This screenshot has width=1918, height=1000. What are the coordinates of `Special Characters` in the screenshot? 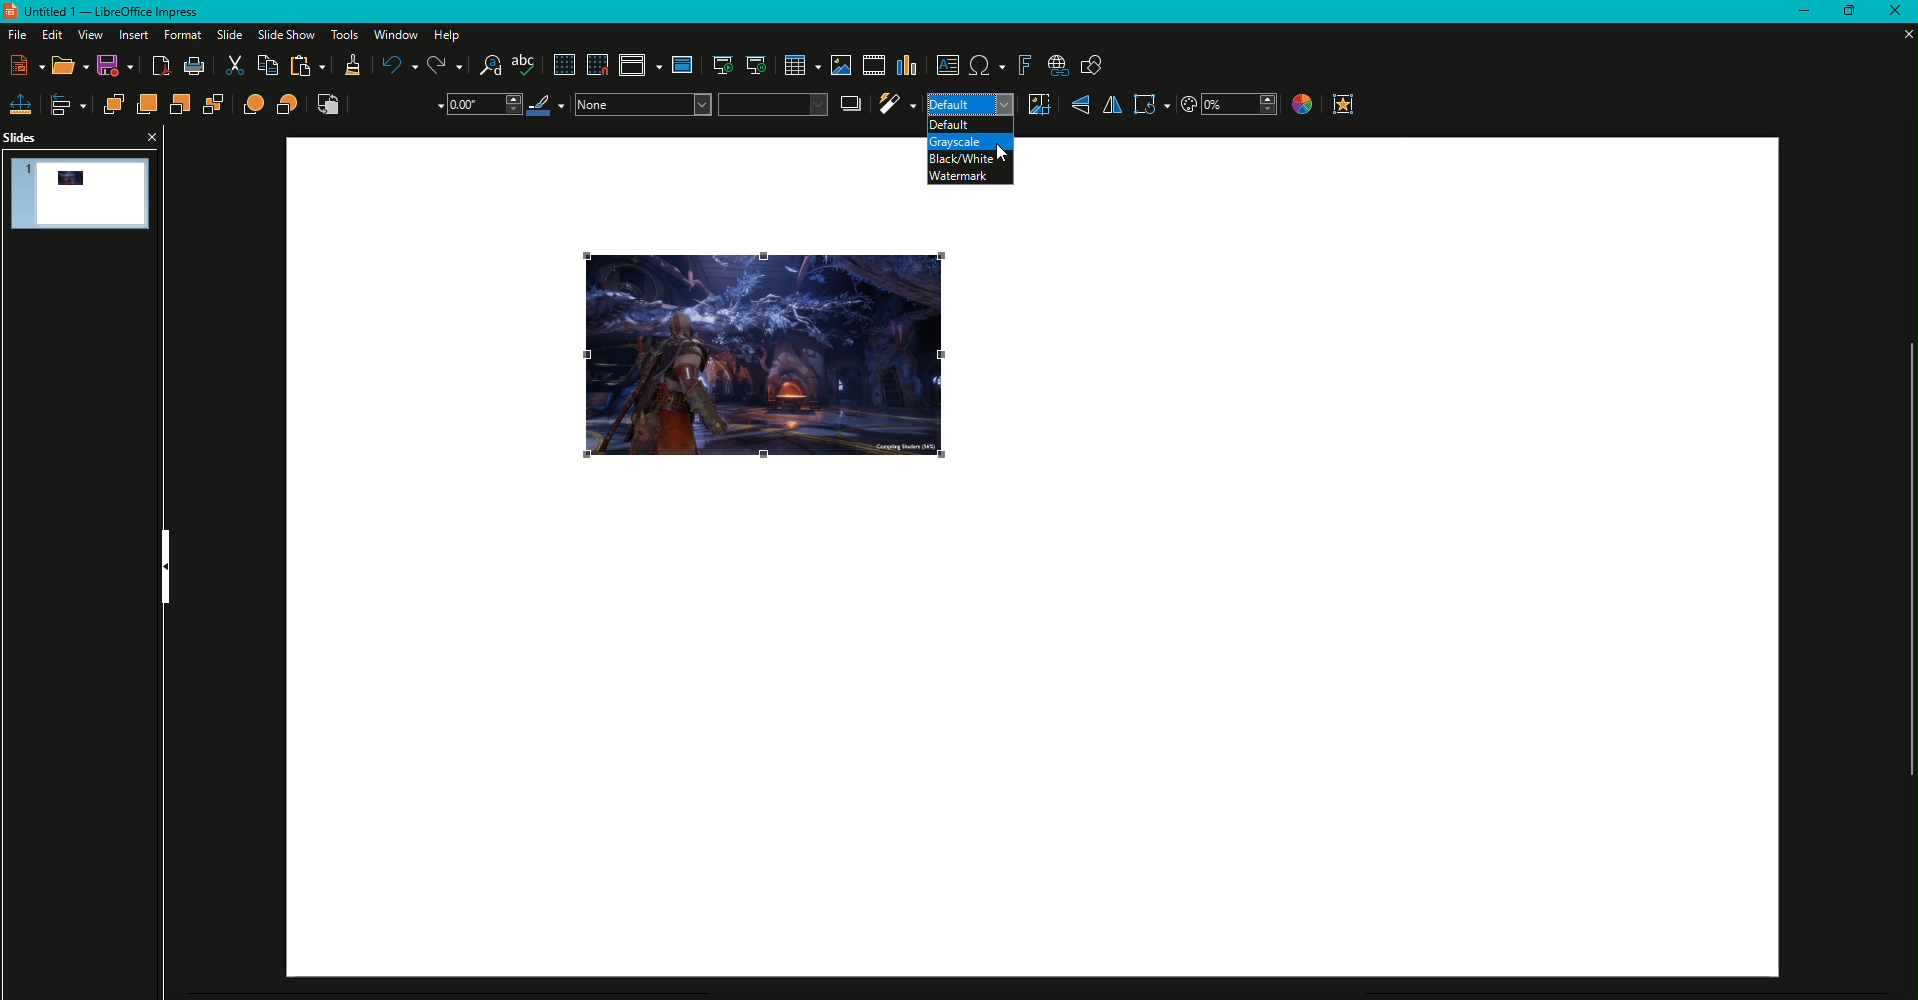 It's located at (987, 66).